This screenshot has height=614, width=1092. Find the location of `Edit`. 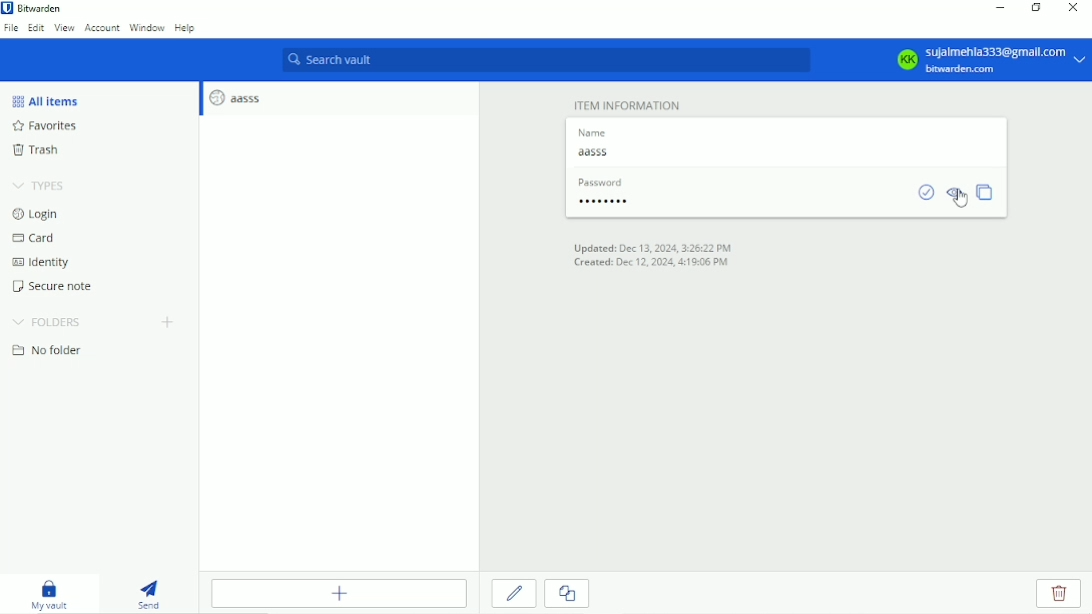

Edit is located at coordinates (36, 28).